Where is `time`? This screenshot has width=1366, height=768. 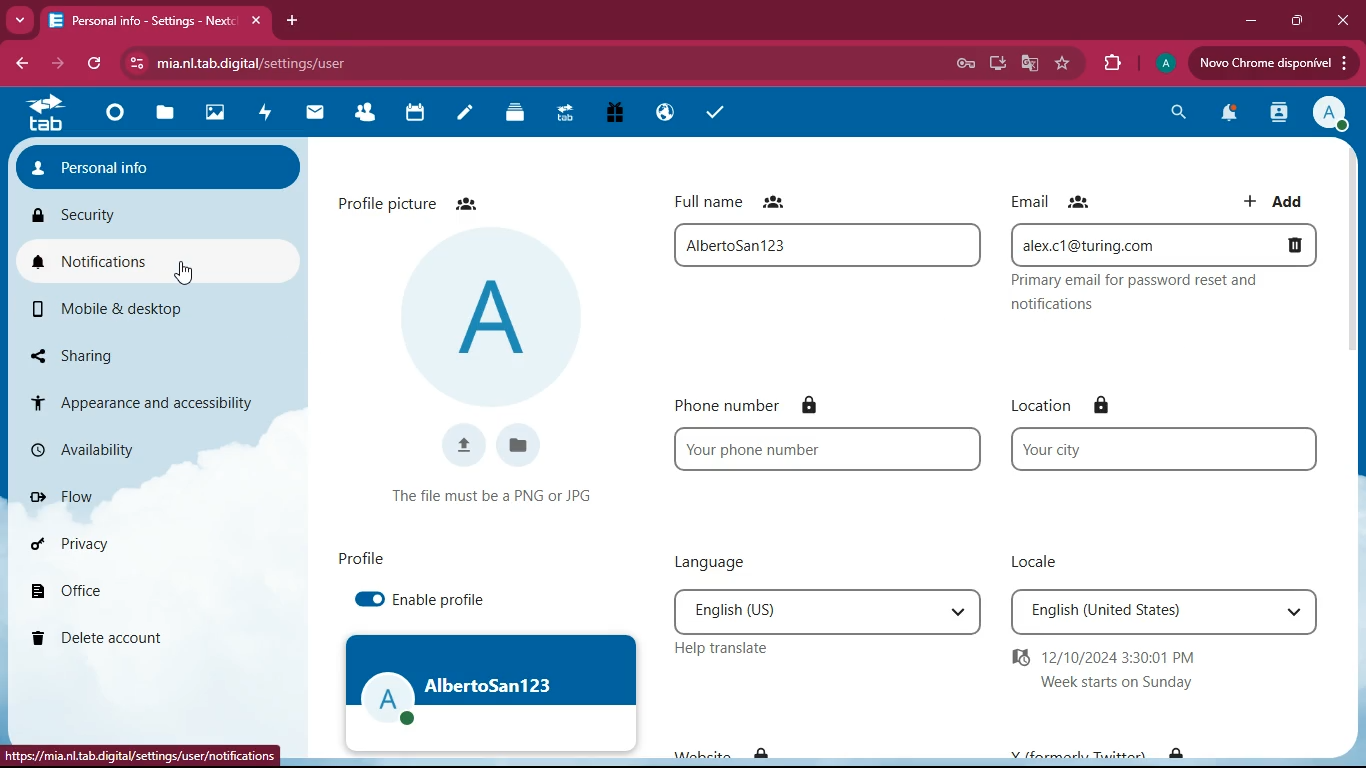
time is located at coordinates (1129, 673).